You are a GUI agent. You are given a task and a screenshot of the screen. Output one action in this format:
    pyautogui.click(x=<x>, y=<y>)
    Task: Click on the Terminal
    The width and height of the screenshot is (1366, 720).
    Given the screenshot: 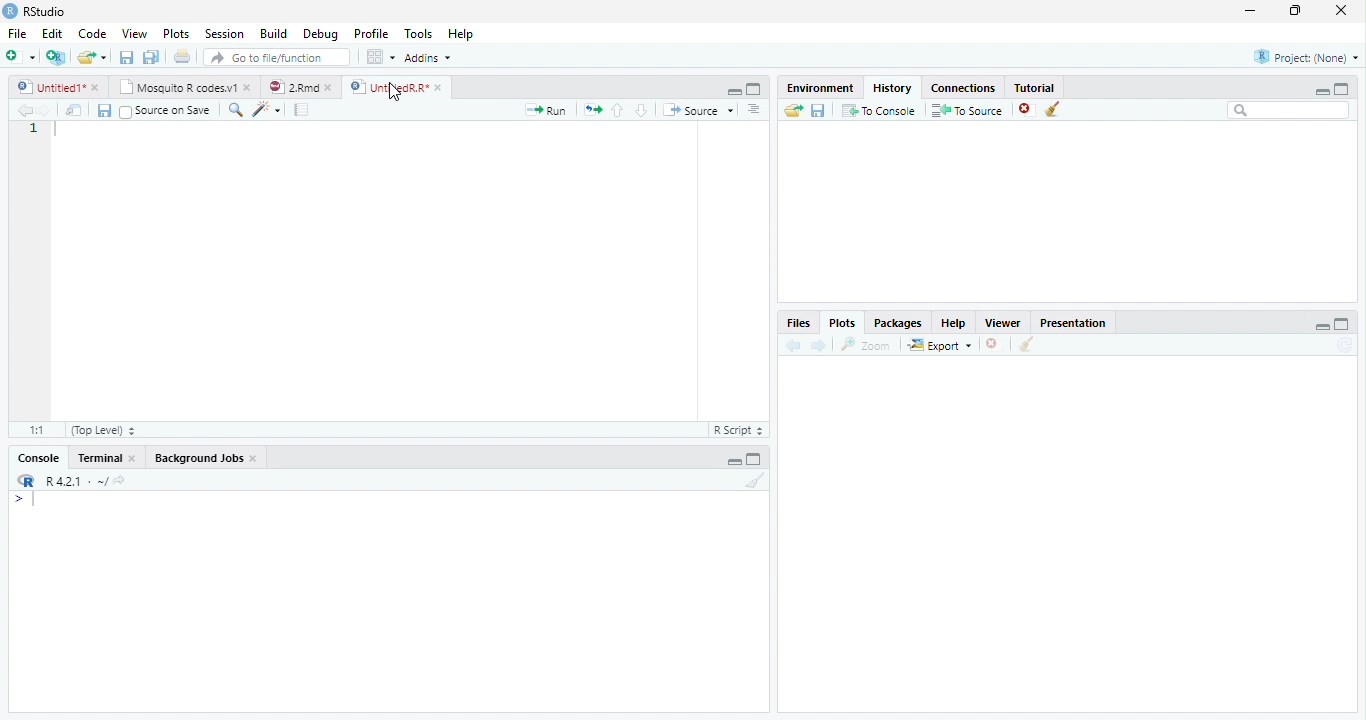 What is the action you would take?
    pyautogui.click(x=99, y=458)
    